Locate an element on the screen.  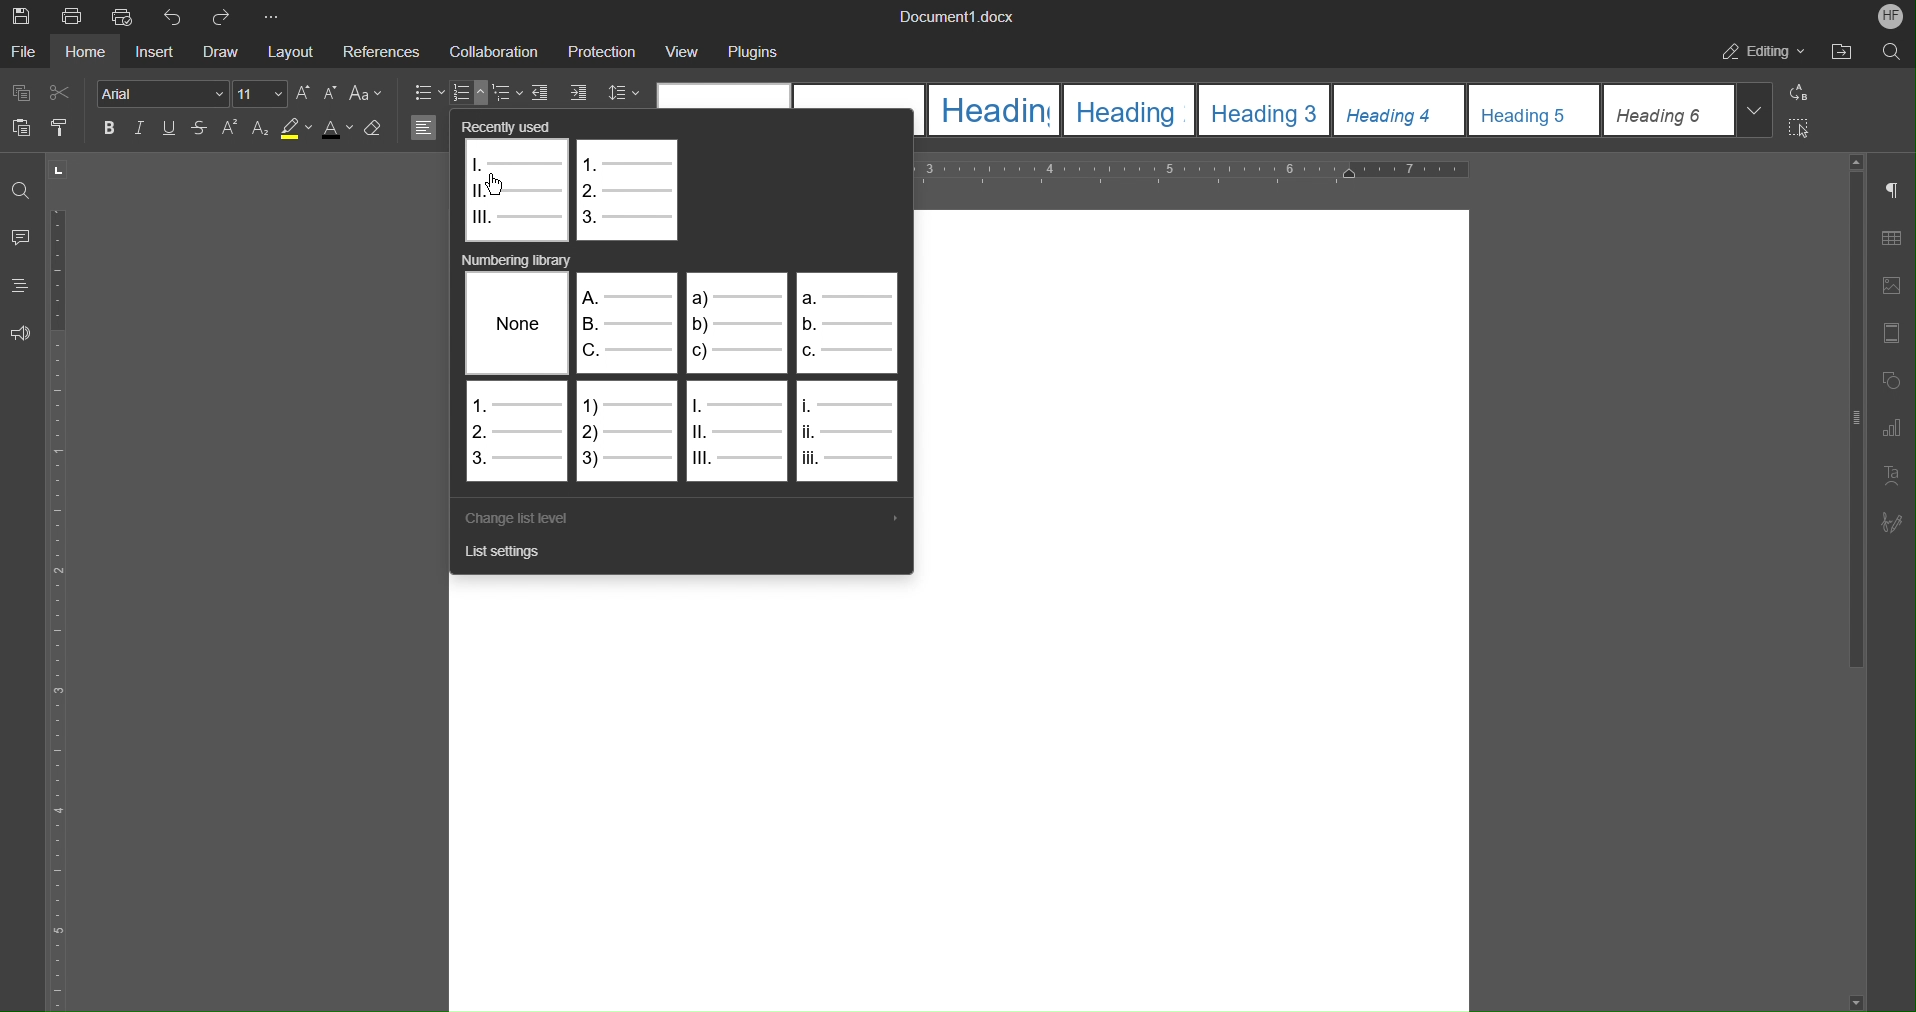
Increase Font Size is located at coordinates (305, 93).